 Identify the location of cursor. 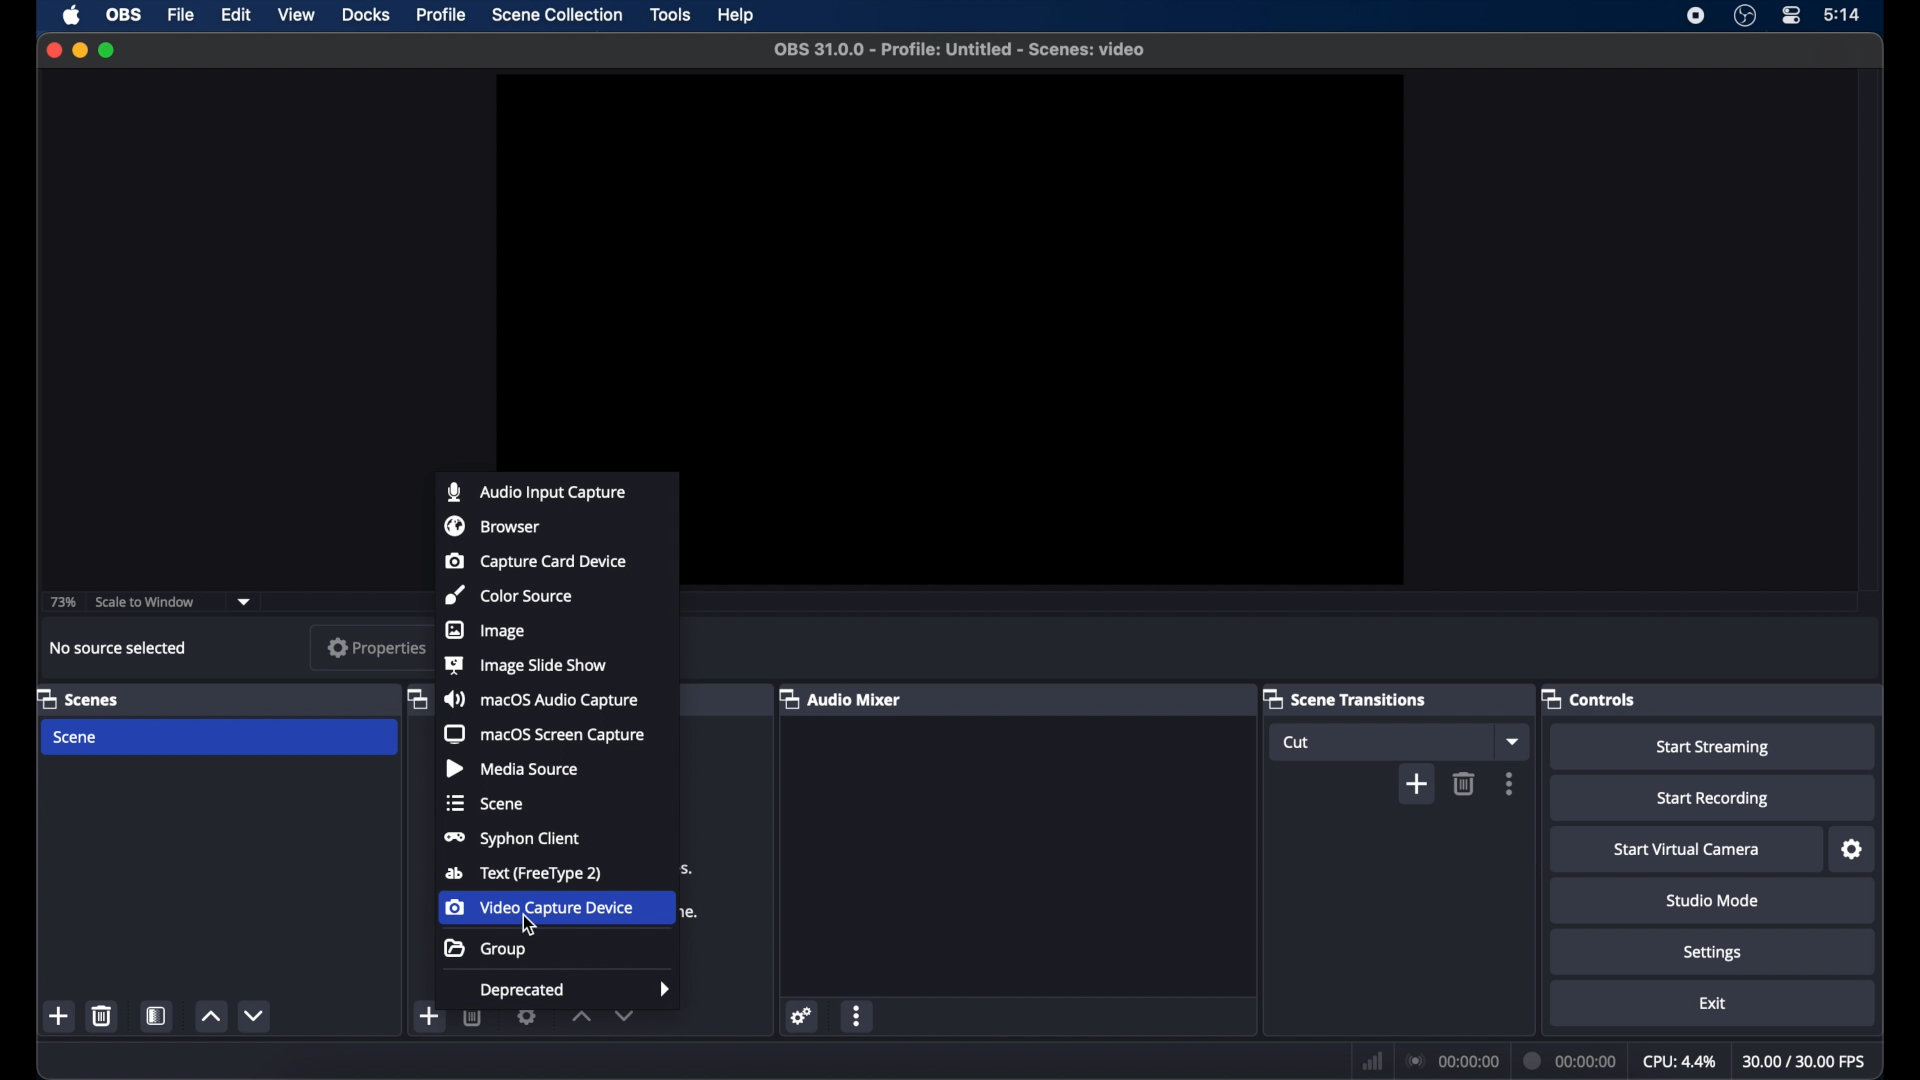
(527, 924).